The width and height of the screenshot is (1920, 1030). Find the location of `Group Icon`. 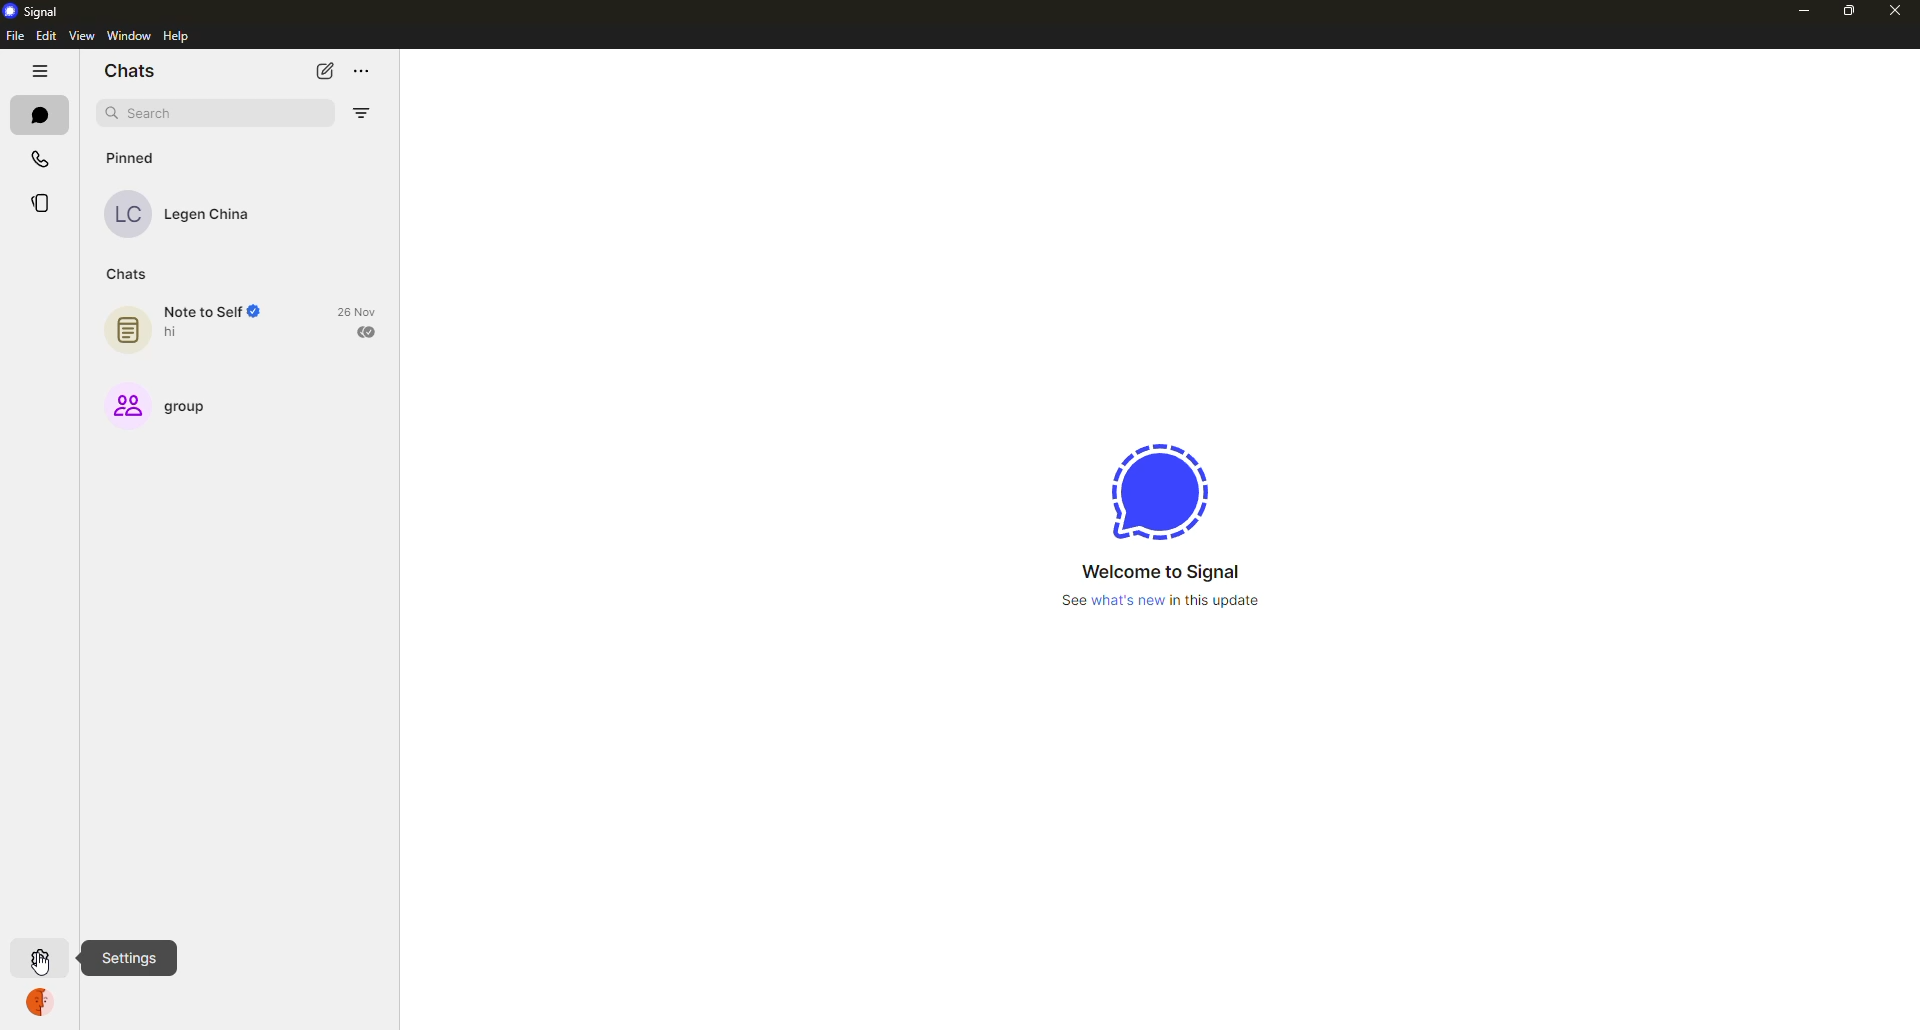

Group Icon is located at coordinates (123, 404).